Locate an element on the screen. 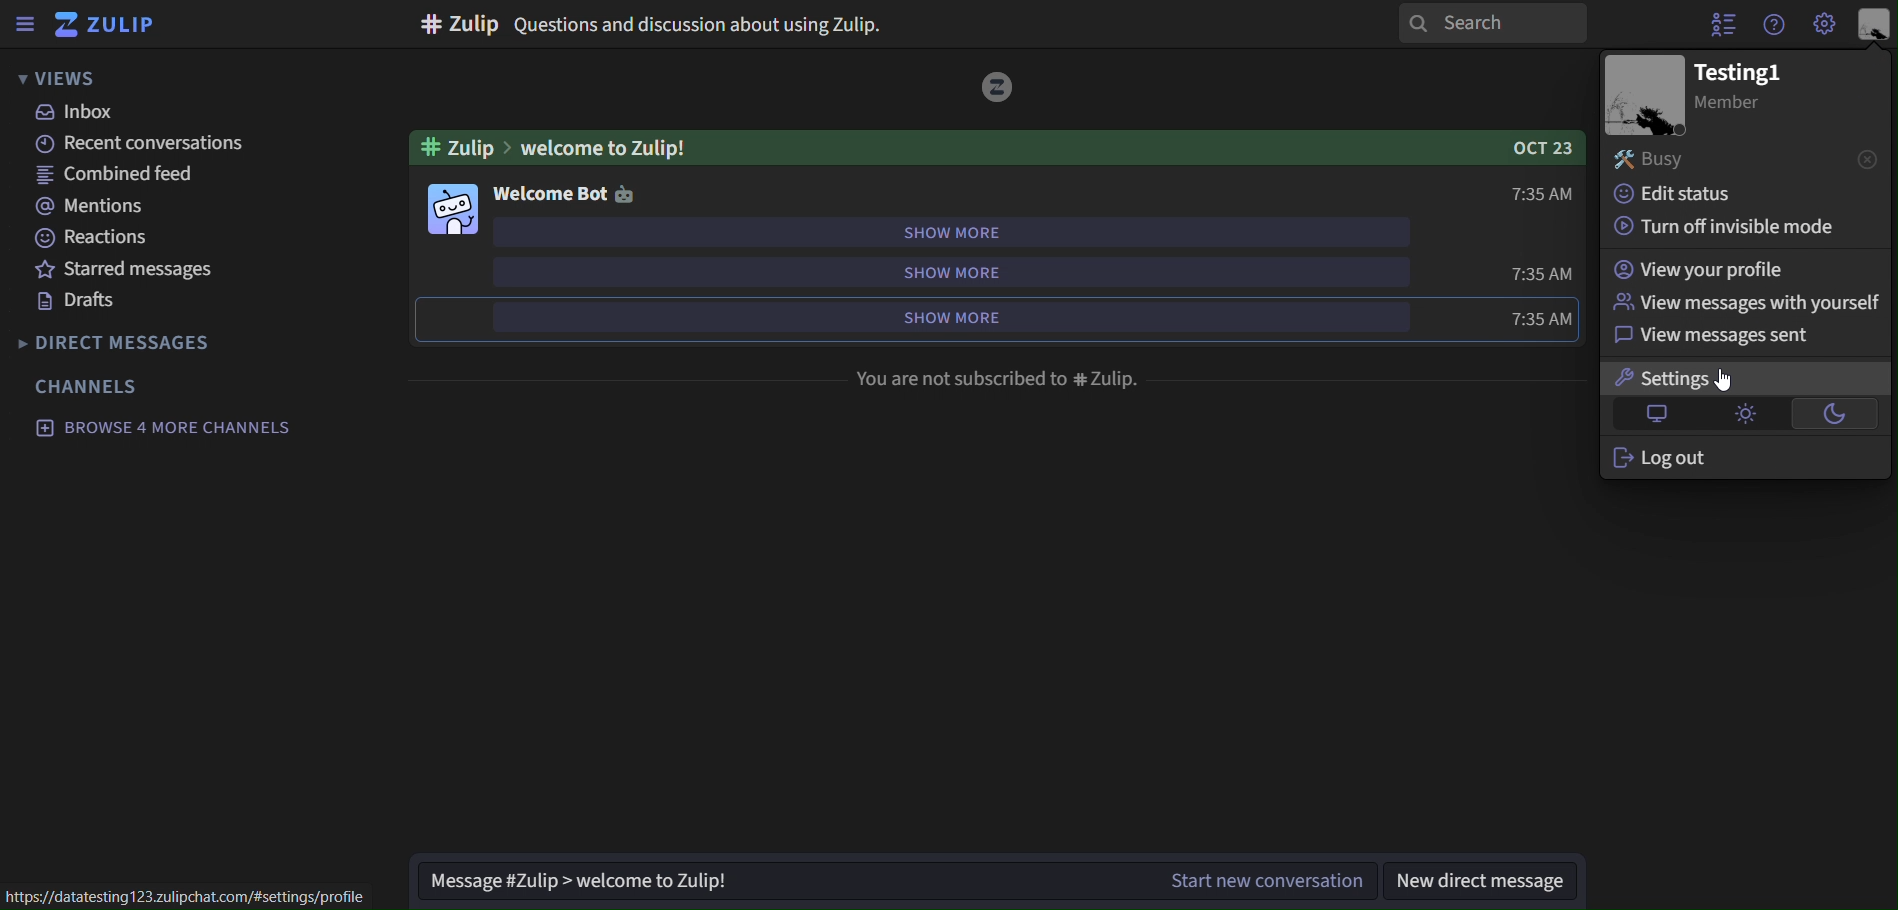 The image size is (1898, 910). image is located at coordinates (998, 85).